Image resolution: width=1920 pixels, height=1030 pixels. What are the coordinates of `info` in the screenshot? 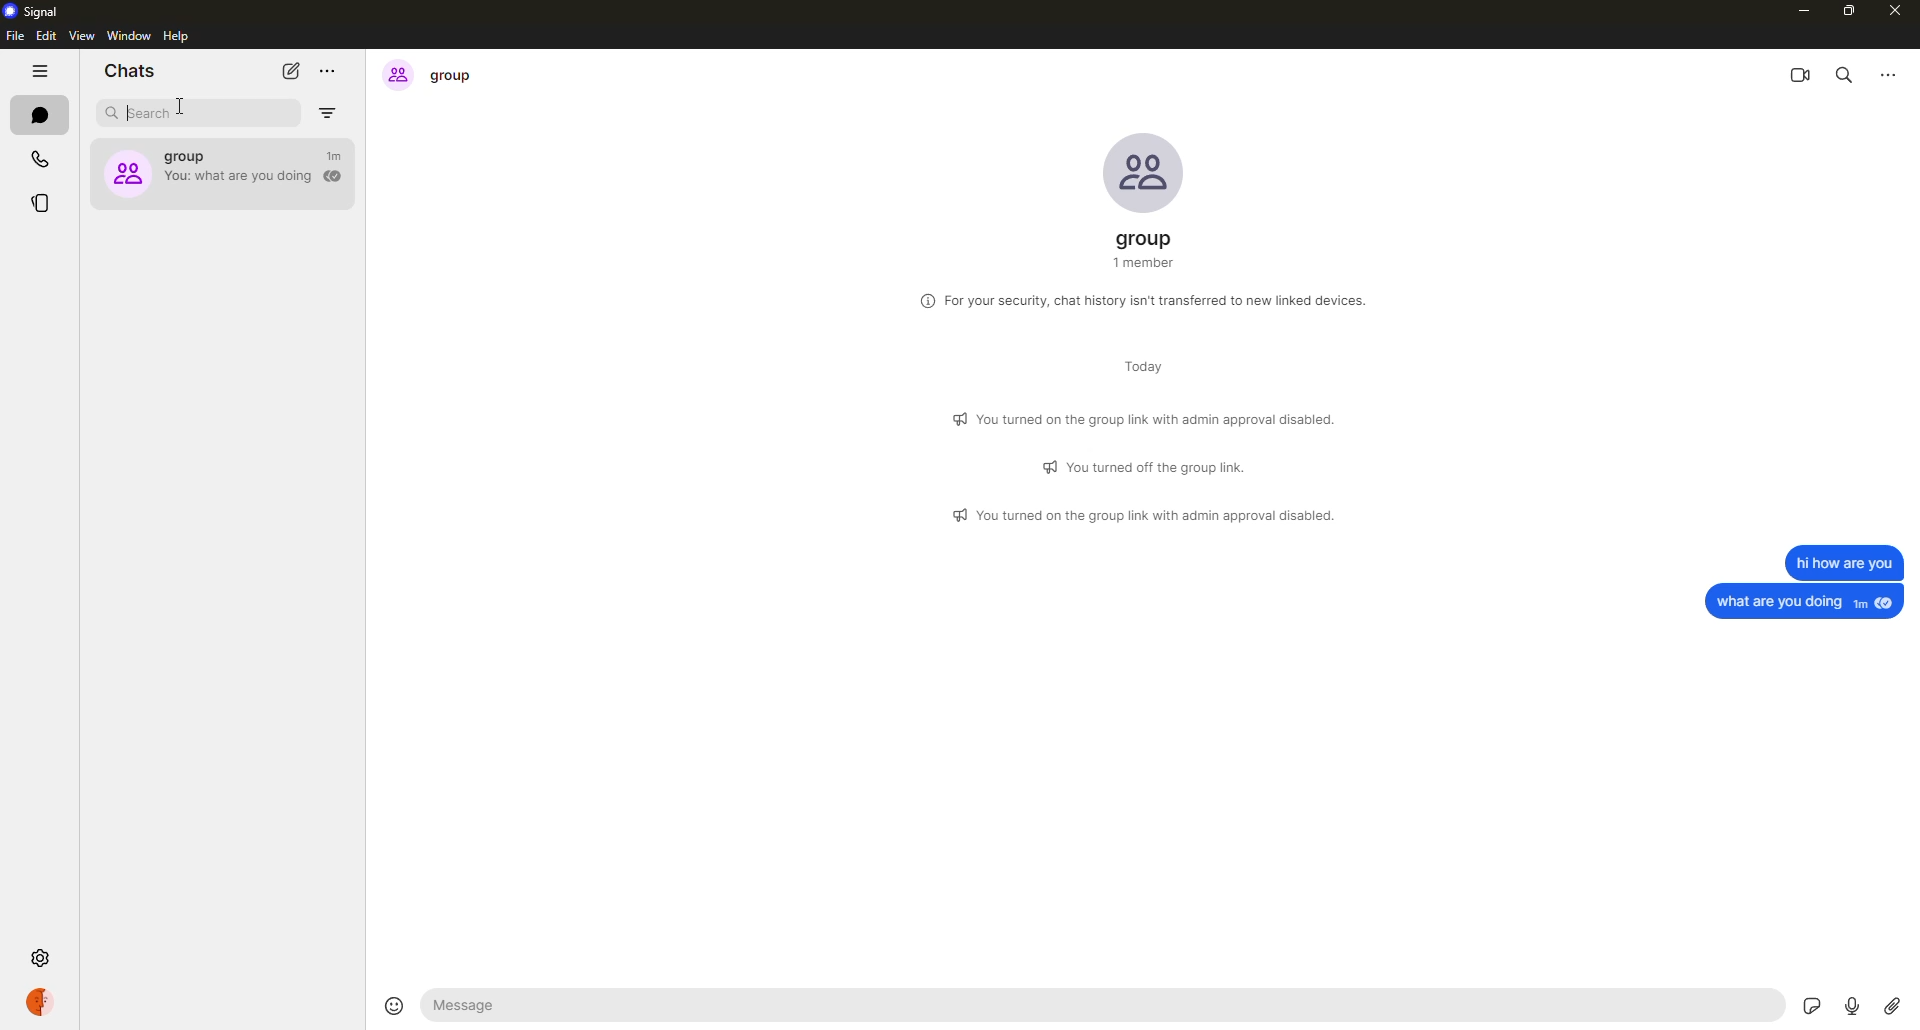 It's located at (1148, 416).